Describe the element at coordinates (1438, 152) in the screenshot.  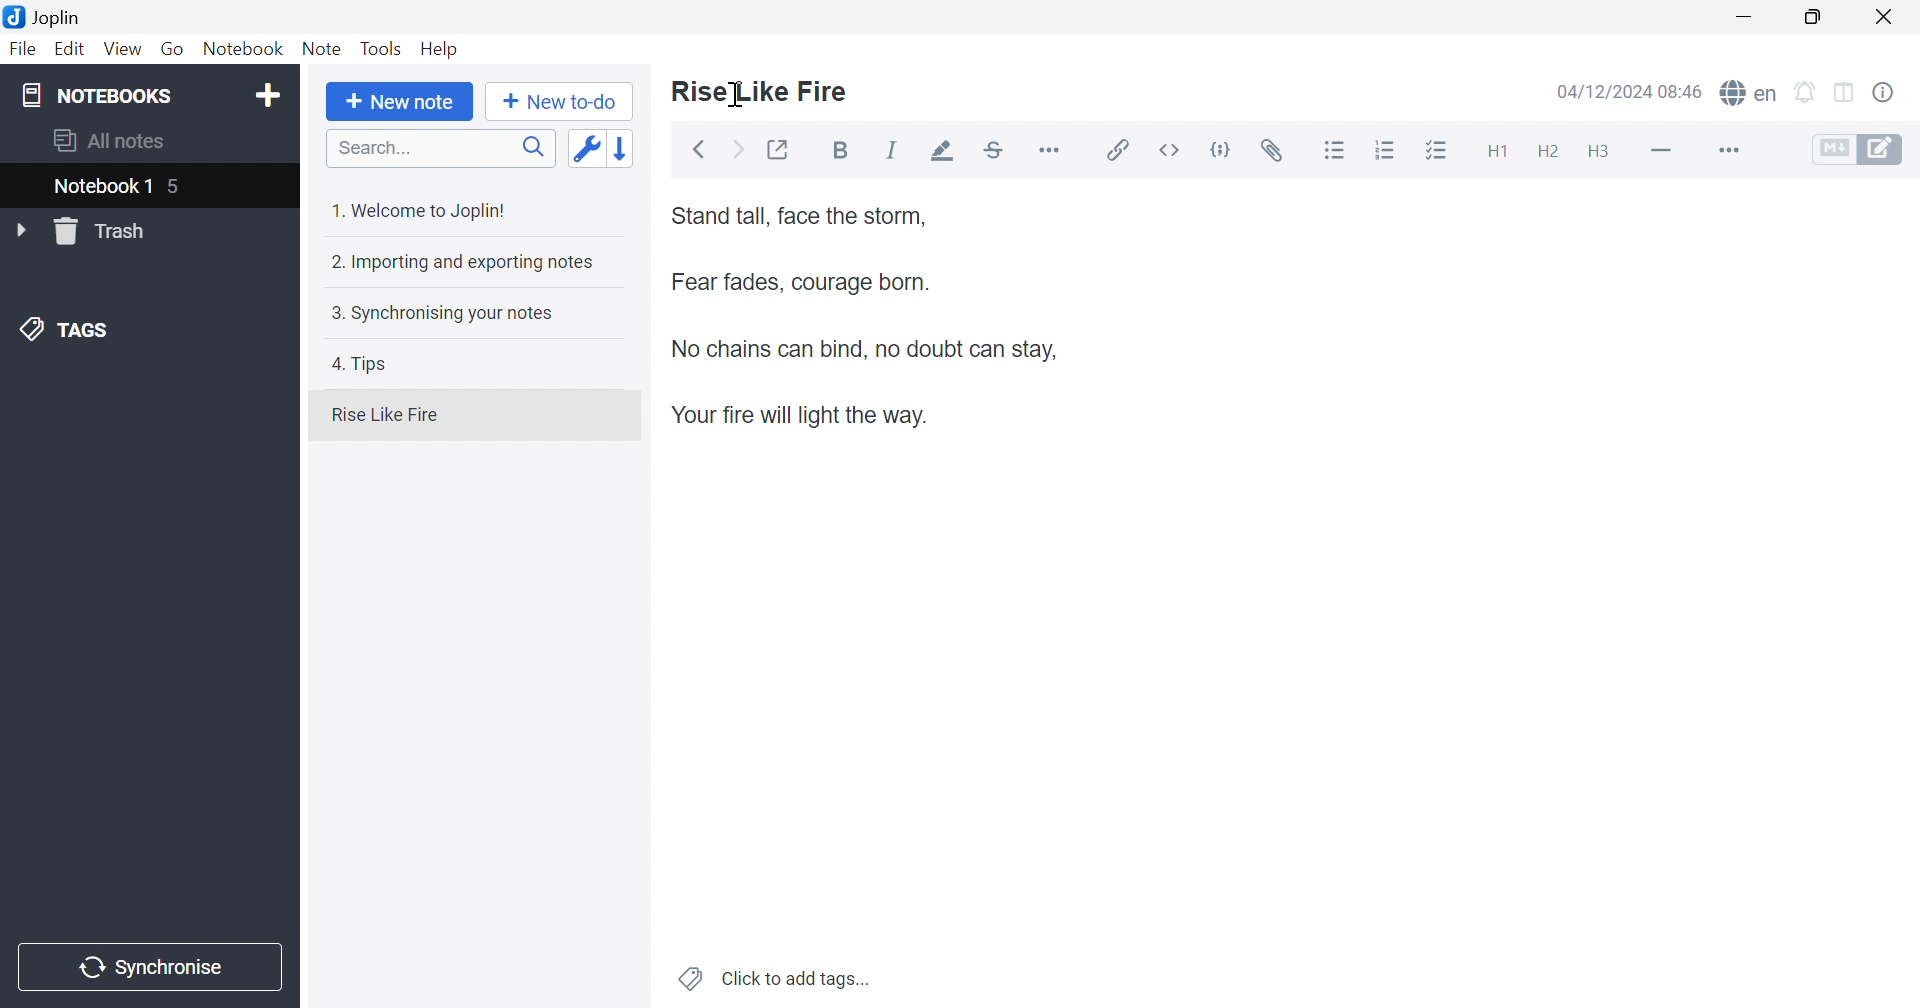
I see `Checkbox list` at that location.